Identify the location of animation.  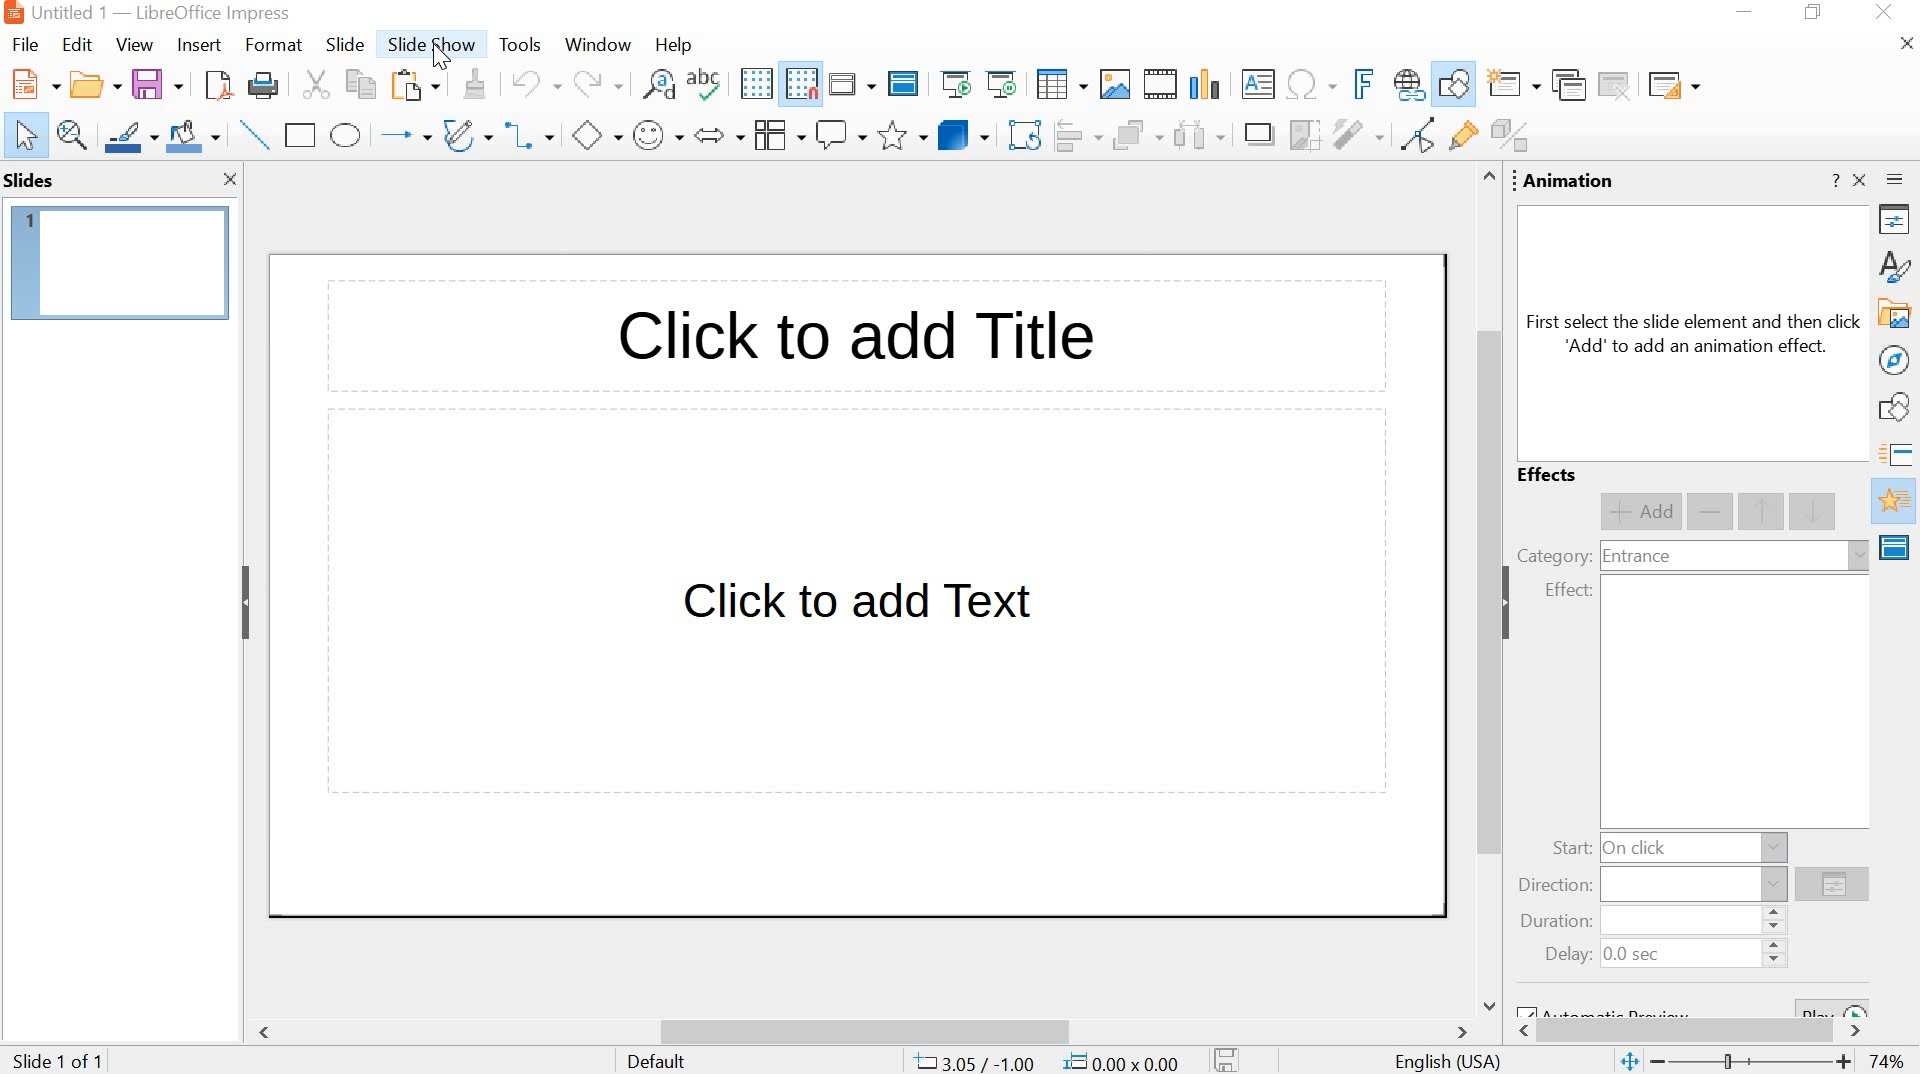
(1896, 502).